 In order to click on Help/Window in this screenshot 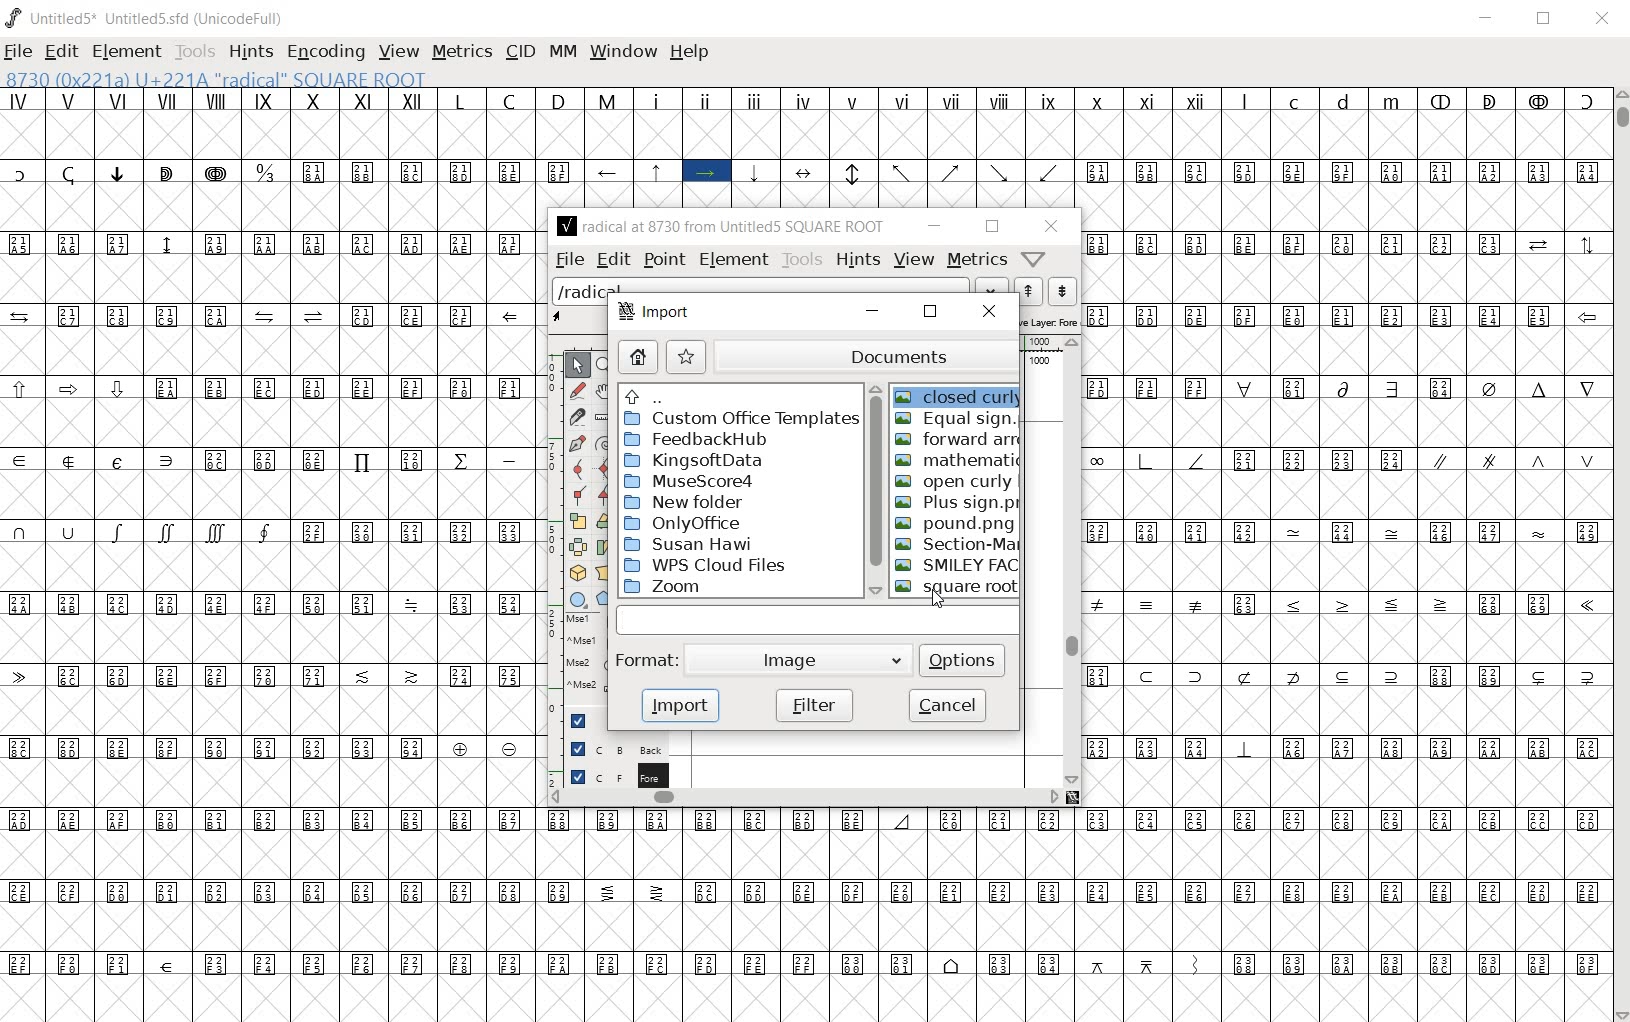, I will do `click(1034, 261)`.